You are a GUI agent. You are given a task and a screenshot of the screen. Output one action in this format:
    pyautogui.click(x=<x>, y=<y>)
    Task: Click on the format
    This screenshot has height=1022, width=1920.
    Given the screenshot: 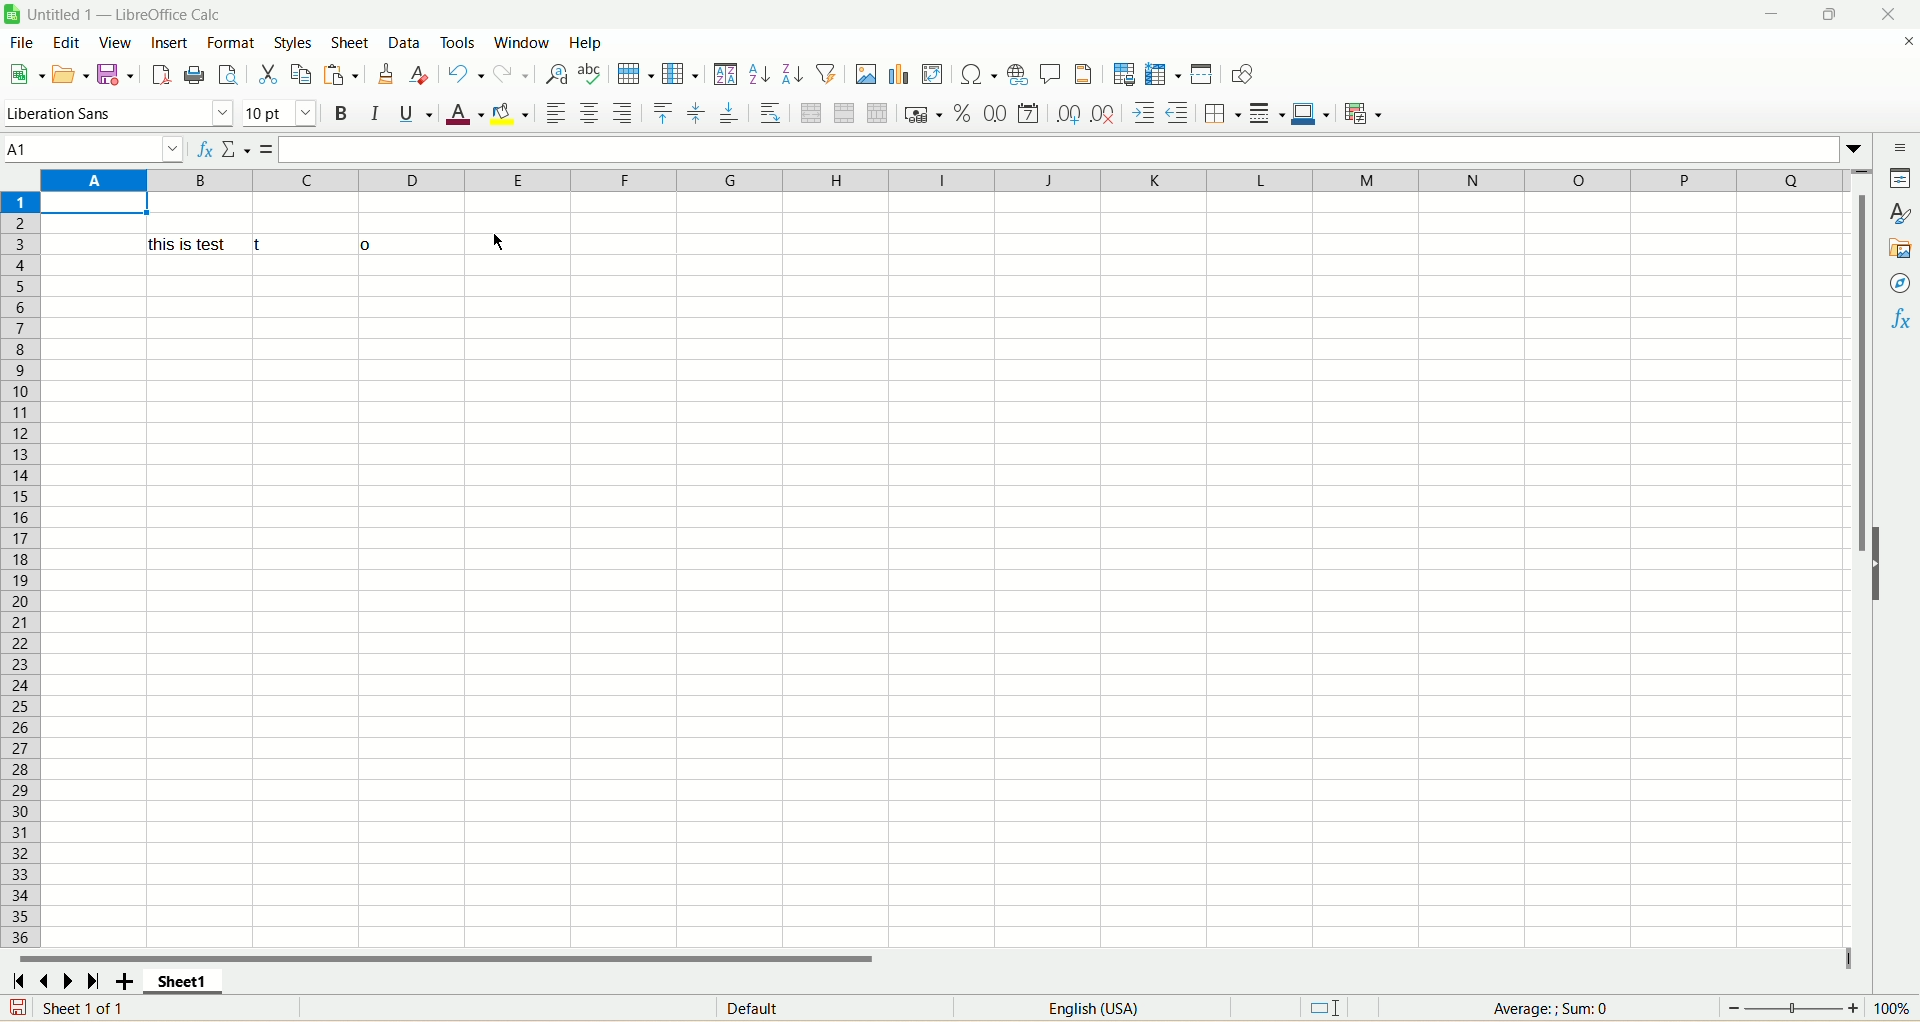 What is the action you would take?
    pyautogui.click(x=230, y=44)
    